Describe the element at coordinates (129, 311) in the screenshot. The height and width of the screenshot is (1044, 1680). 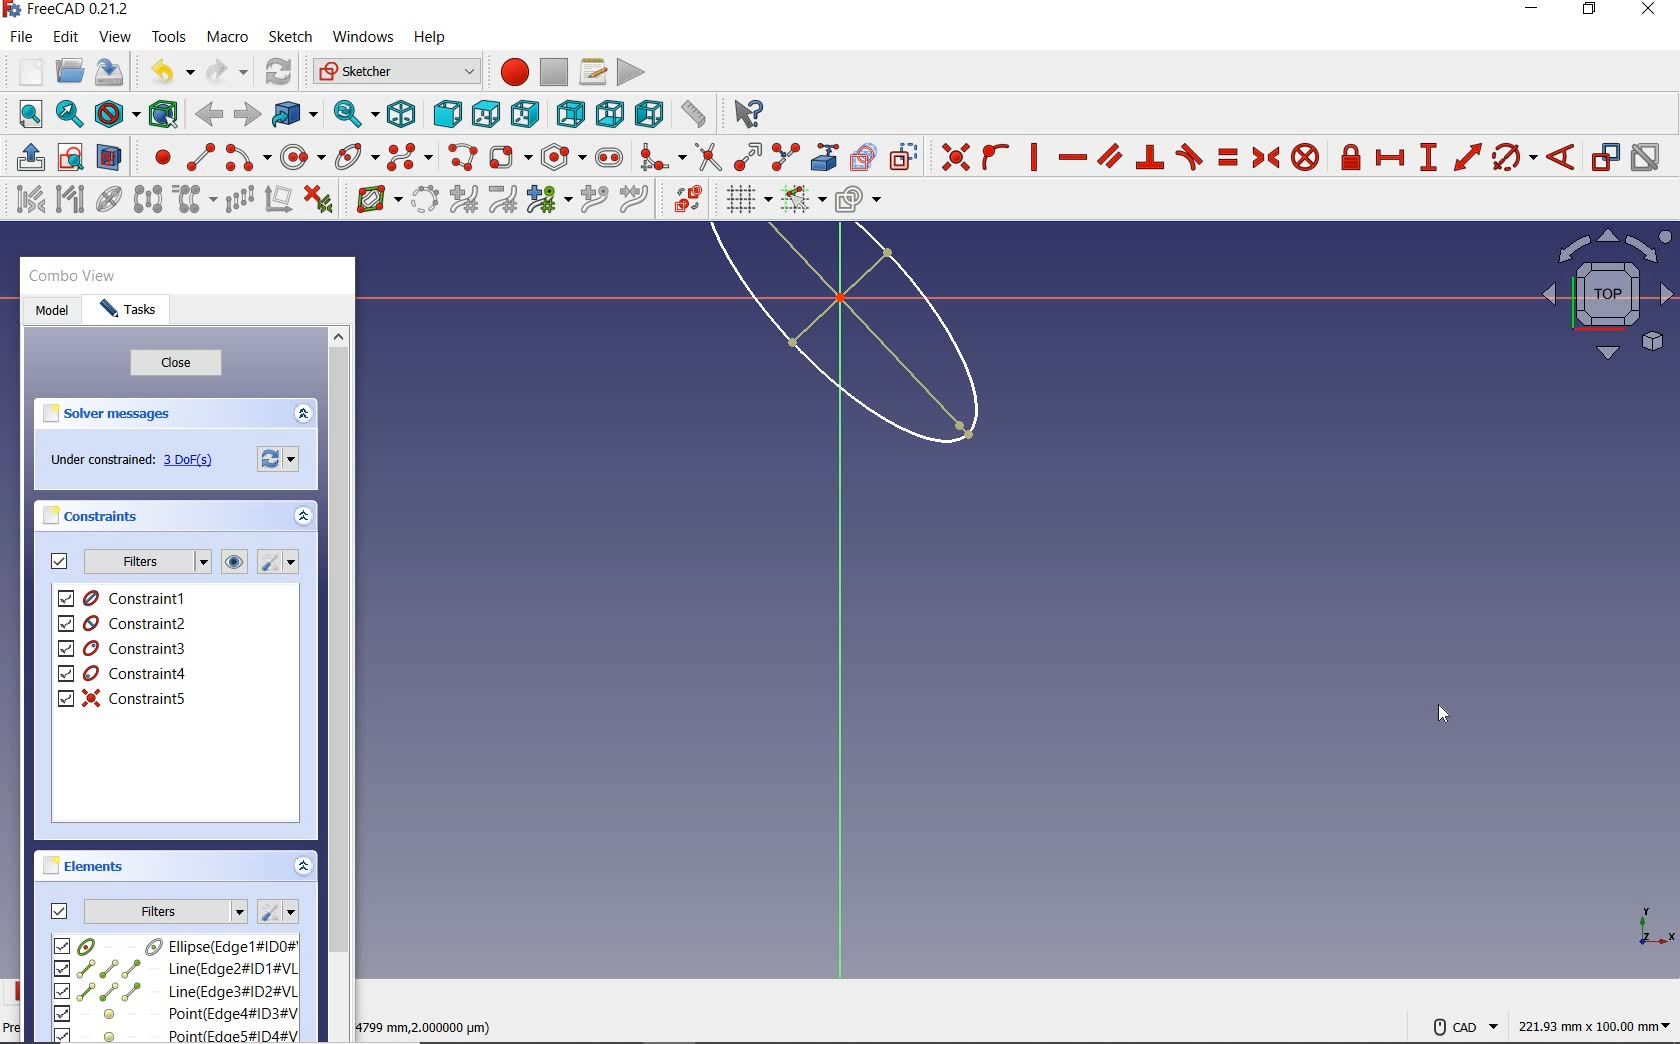
I see `tasks` at that location.